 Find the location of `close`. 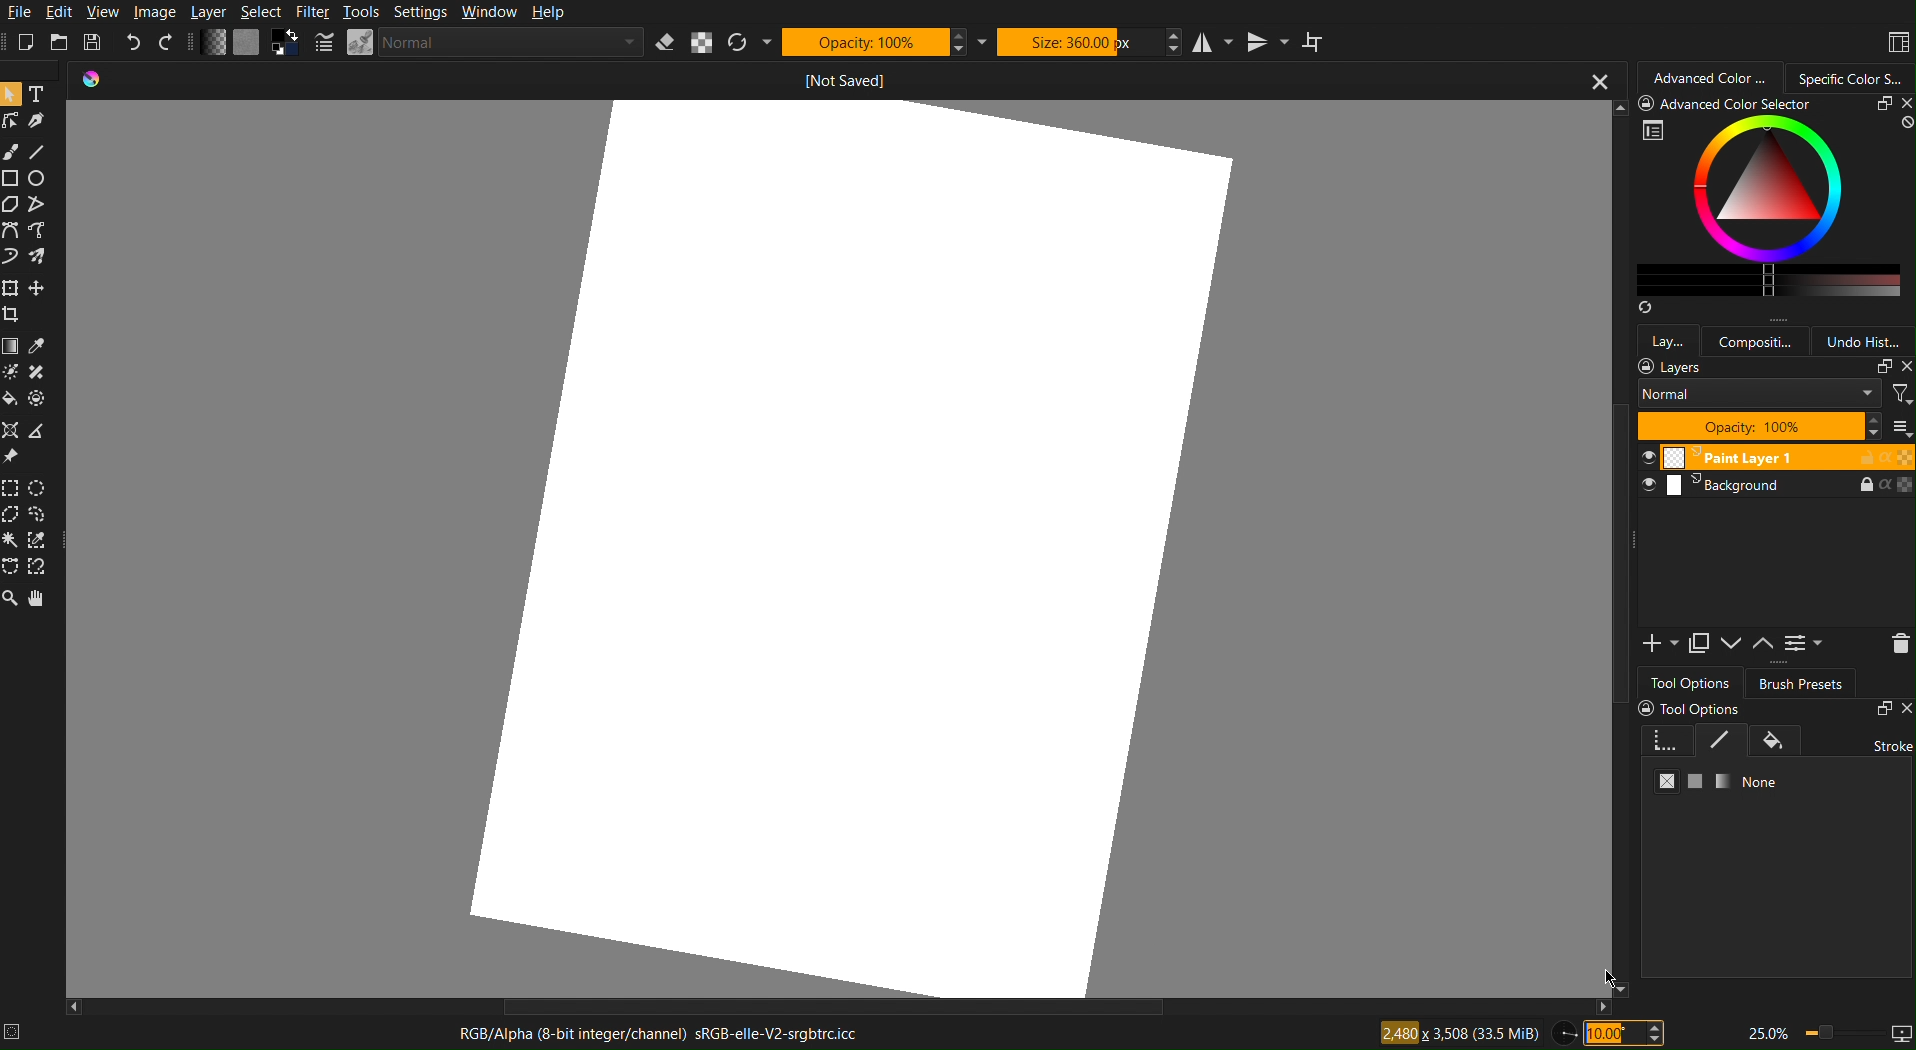

close is located at coordinates (1902, 368).